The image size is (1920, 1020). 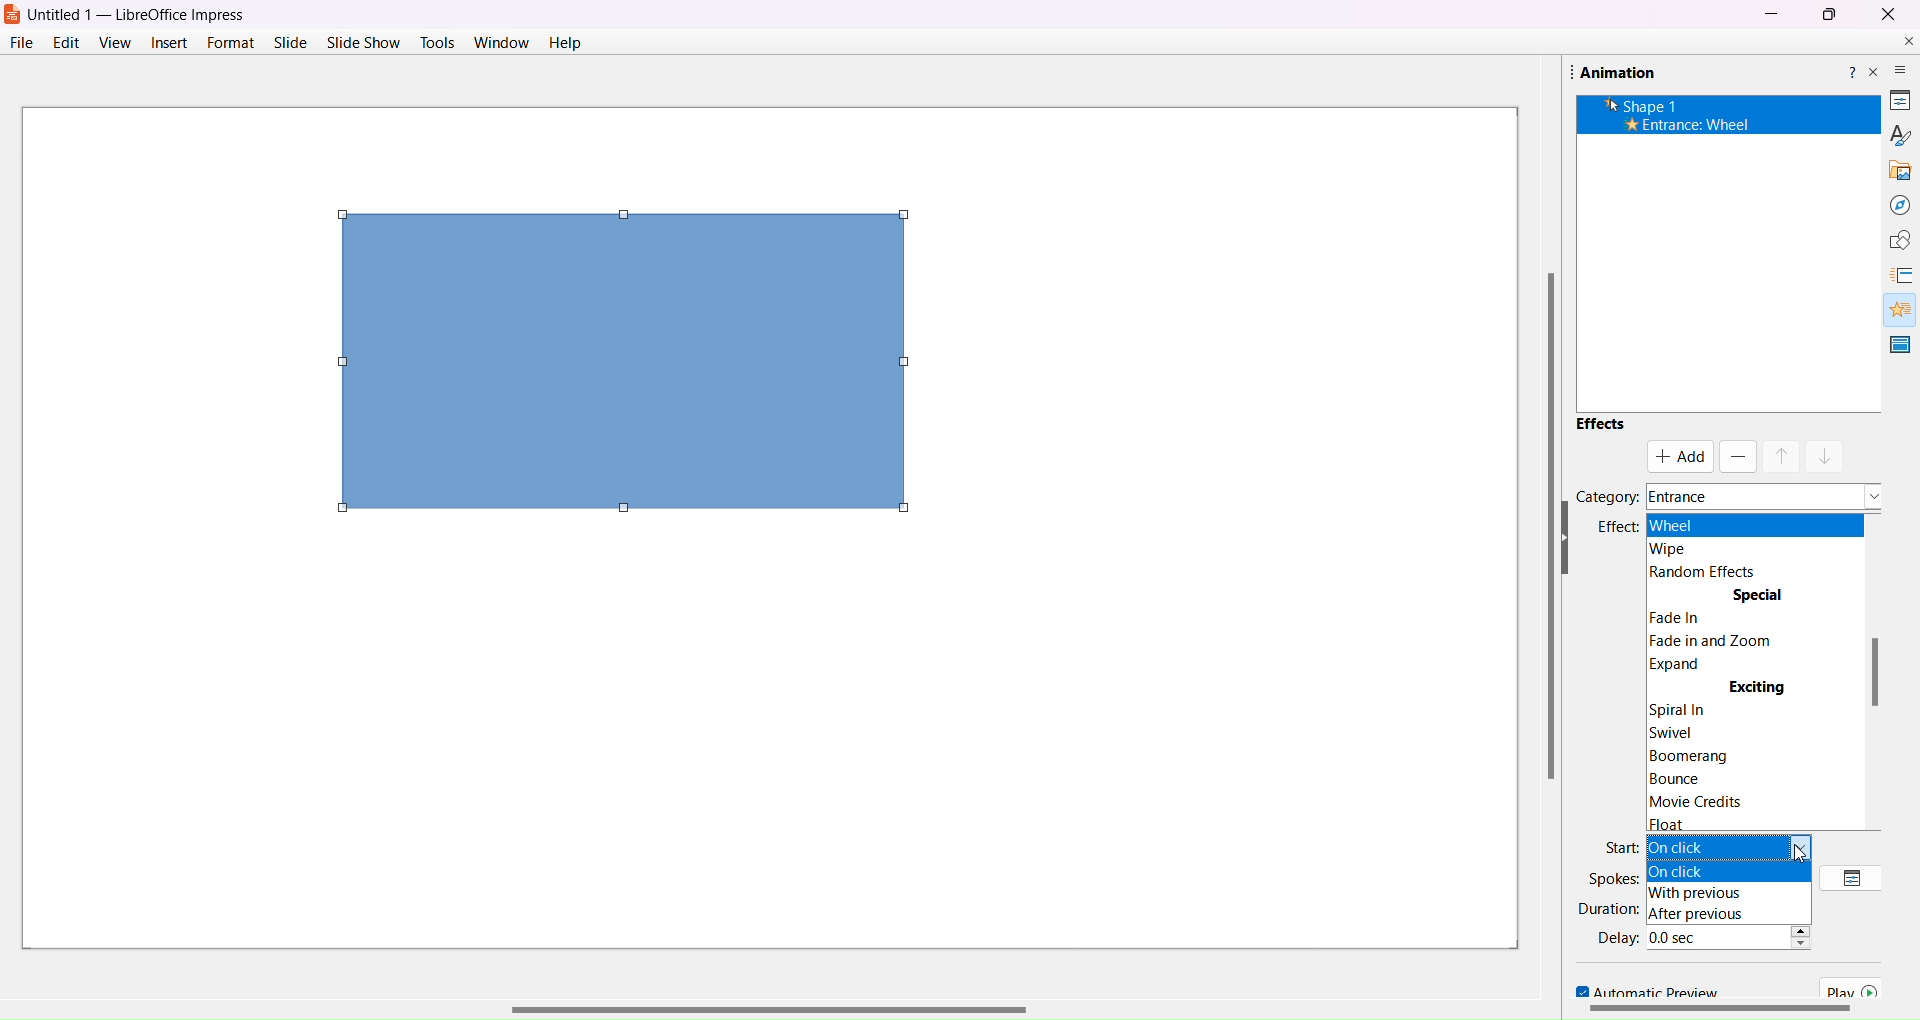 I want to click on File, so click(x=20, y=42).